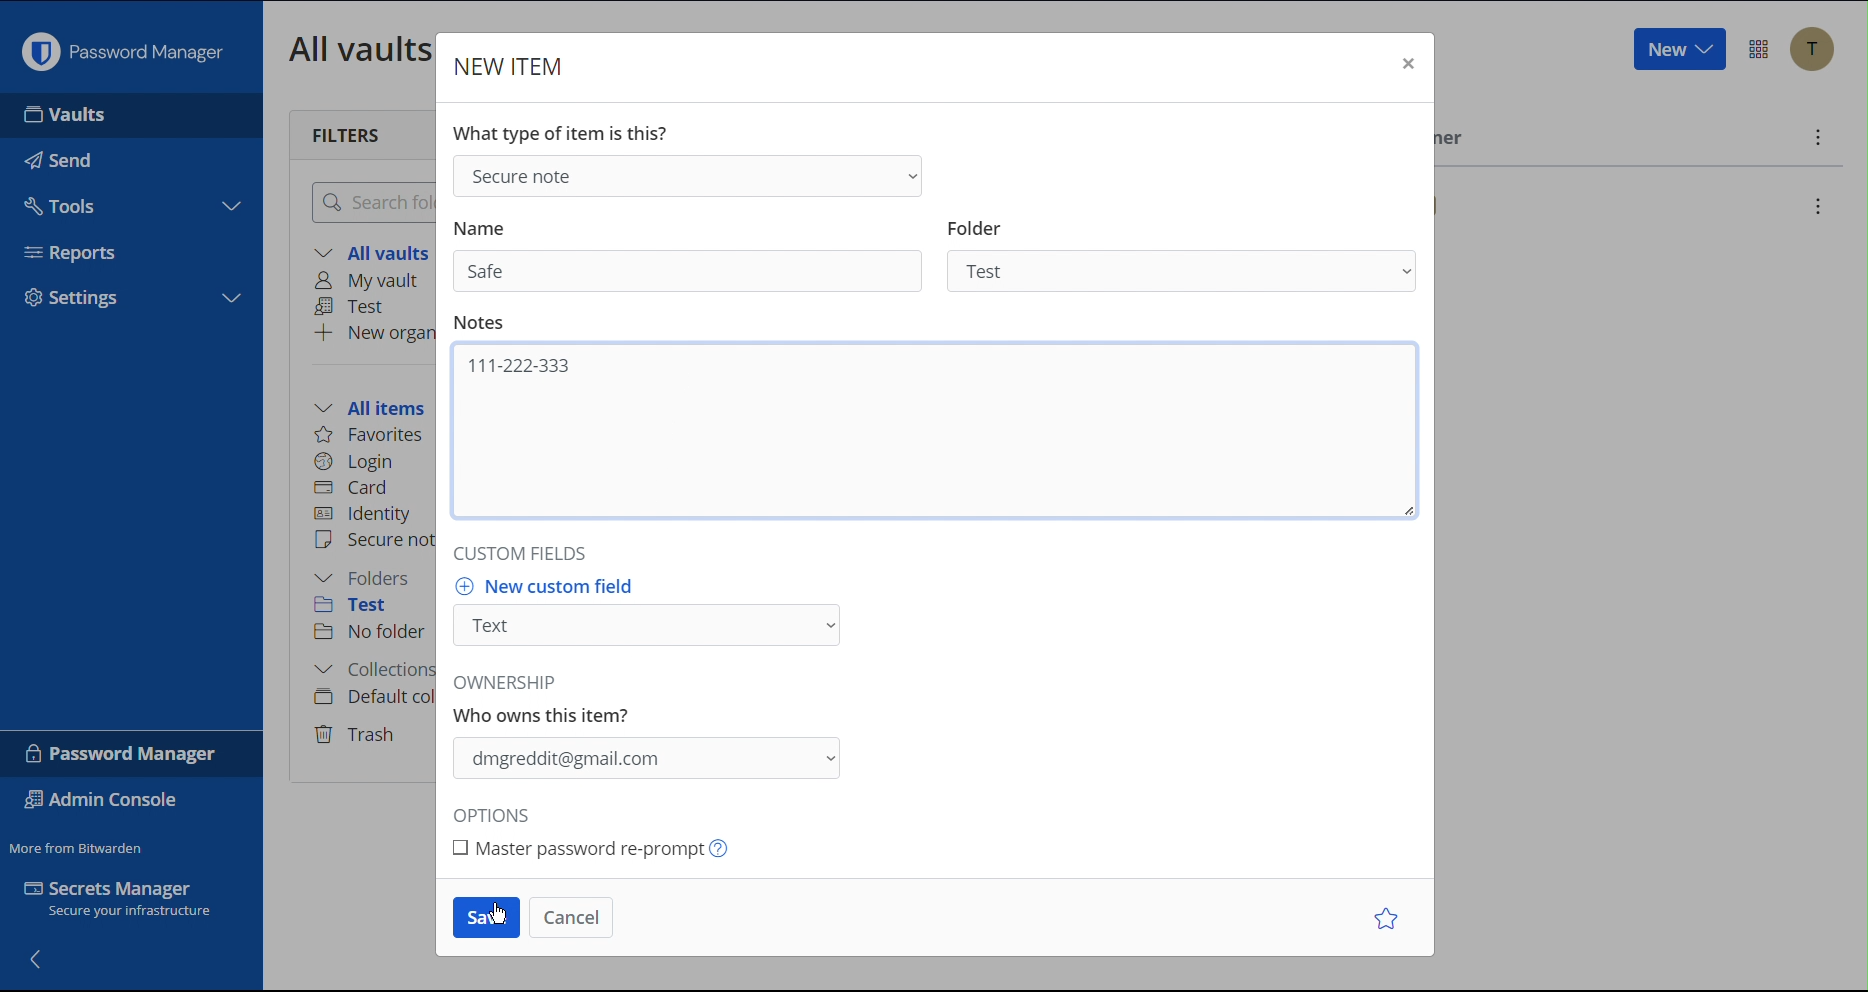 Image resolution: width=1868 pixels, height=992 pixels. Describe the element at coordinates (74, 300) in the screenshot. I see `Settings` at that location.